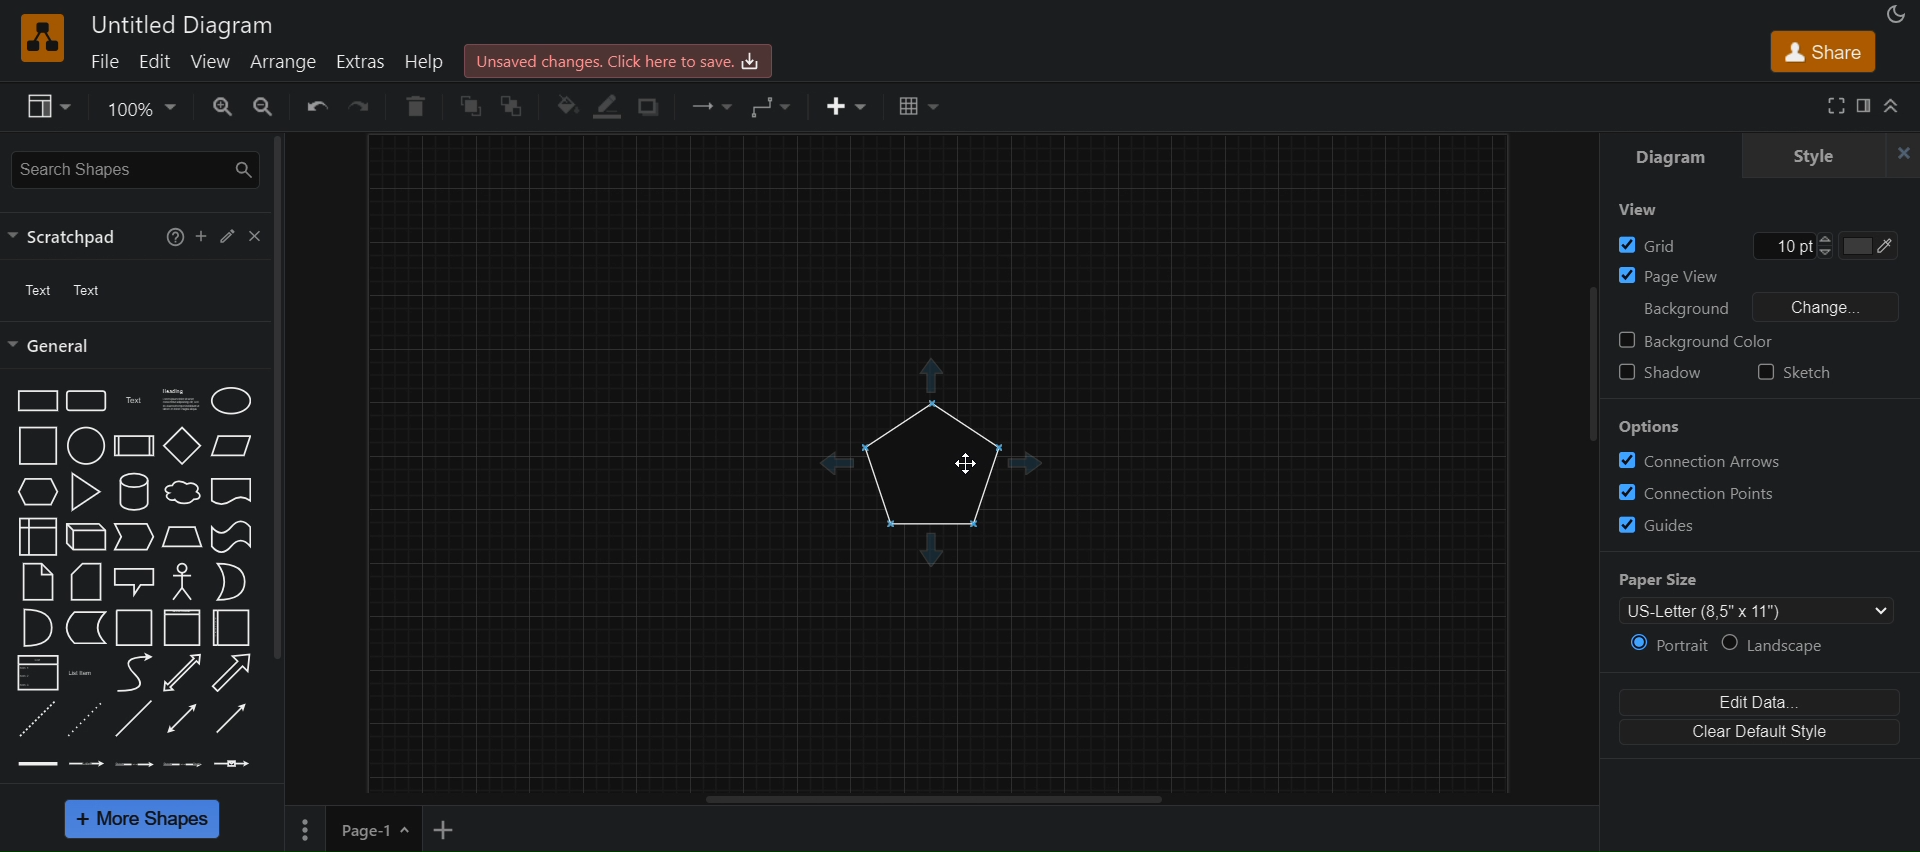 Image resolution: width=1920 pixels, height=852 pixels. Describe the element at coordinates (1759, 732) in the screenshot. I see `clear default style` at that location.